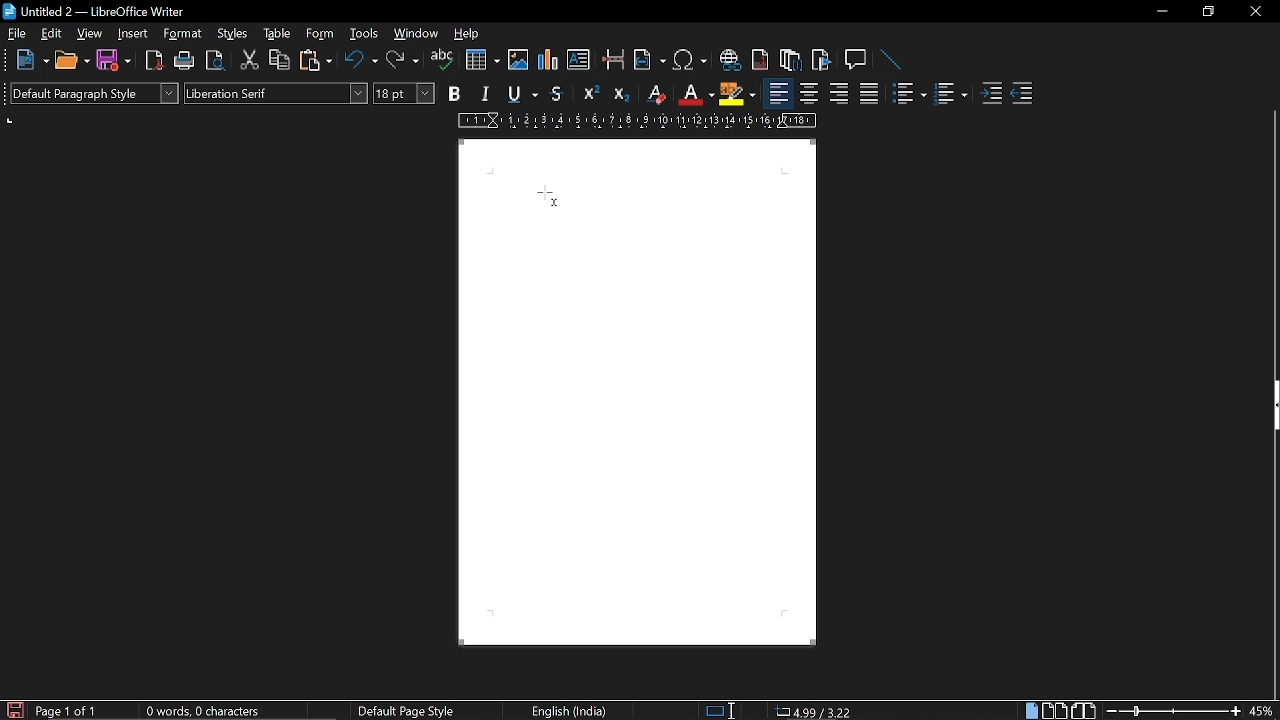  What do you see at coordinates (404, 94) in the screenshot?
I see `text size` at bounding box center [404, 94].